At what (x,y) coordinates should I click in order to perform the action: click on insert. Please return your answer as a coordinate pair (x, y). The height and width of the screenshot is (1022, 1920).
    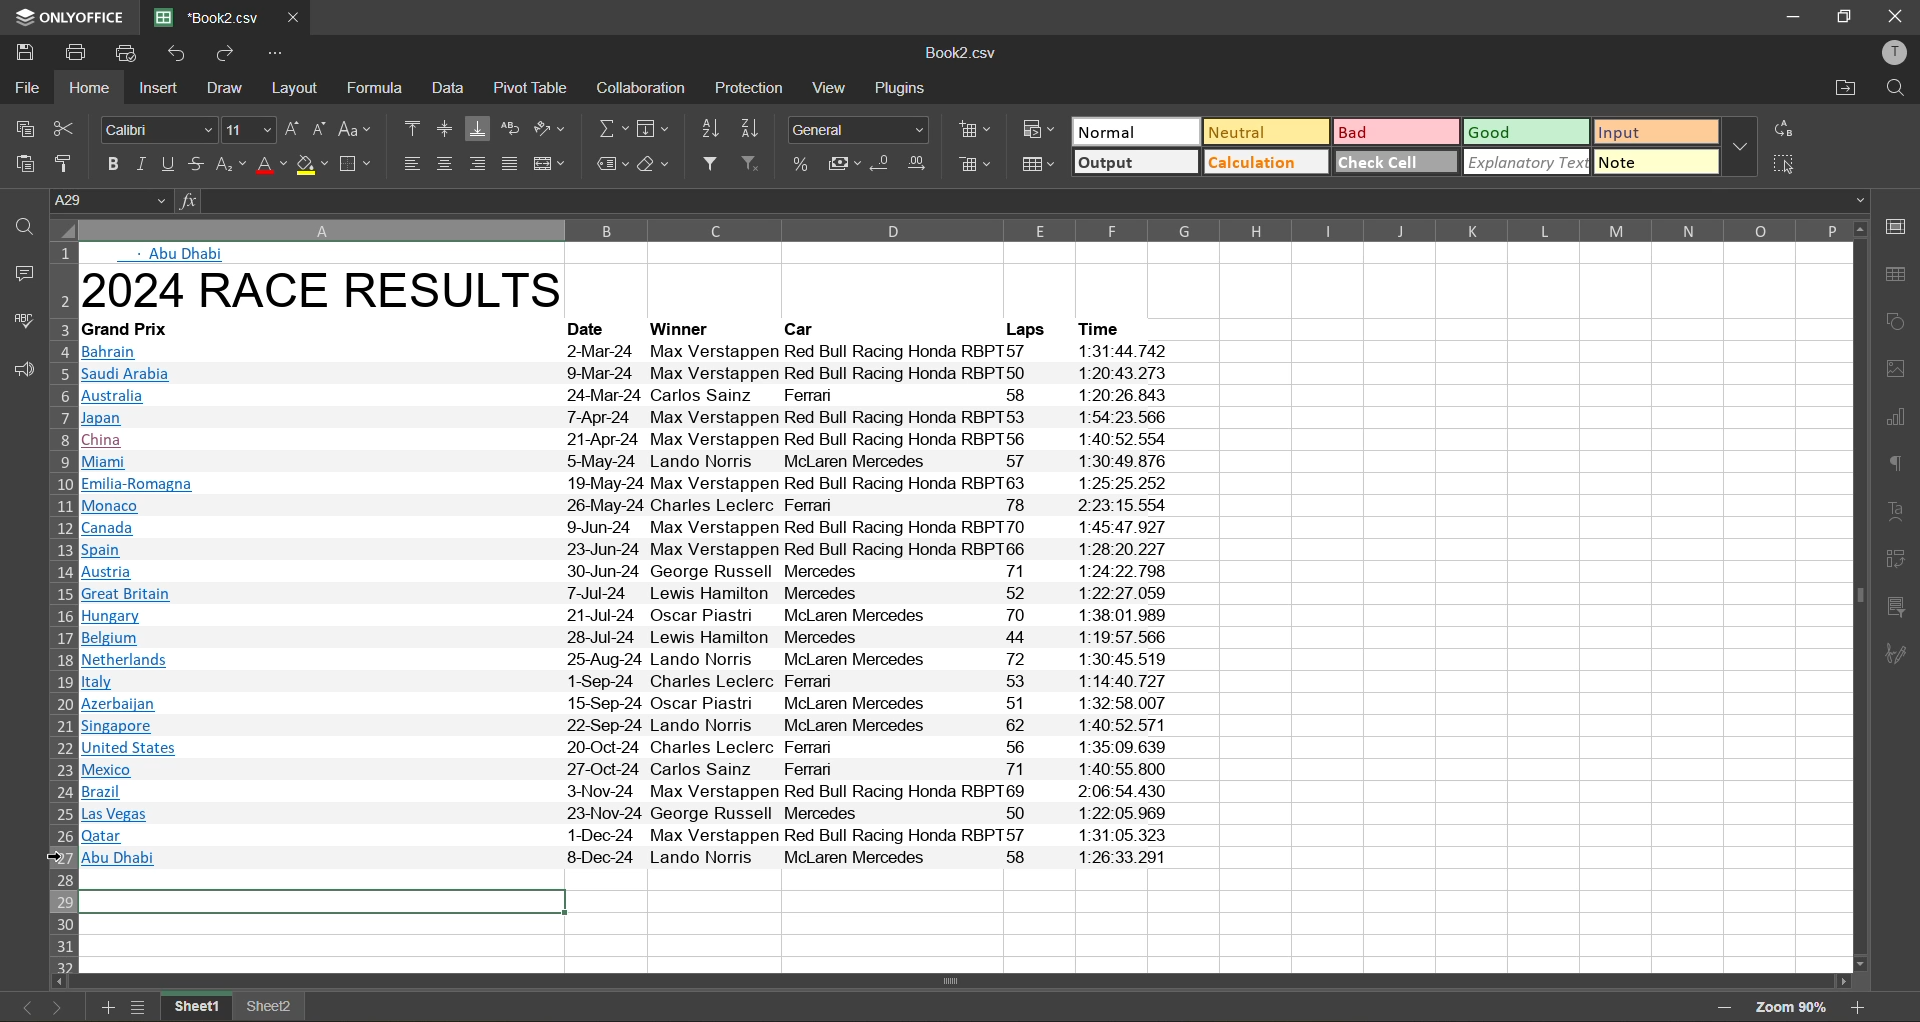
    Looking at the image, I should click on (161, 91).